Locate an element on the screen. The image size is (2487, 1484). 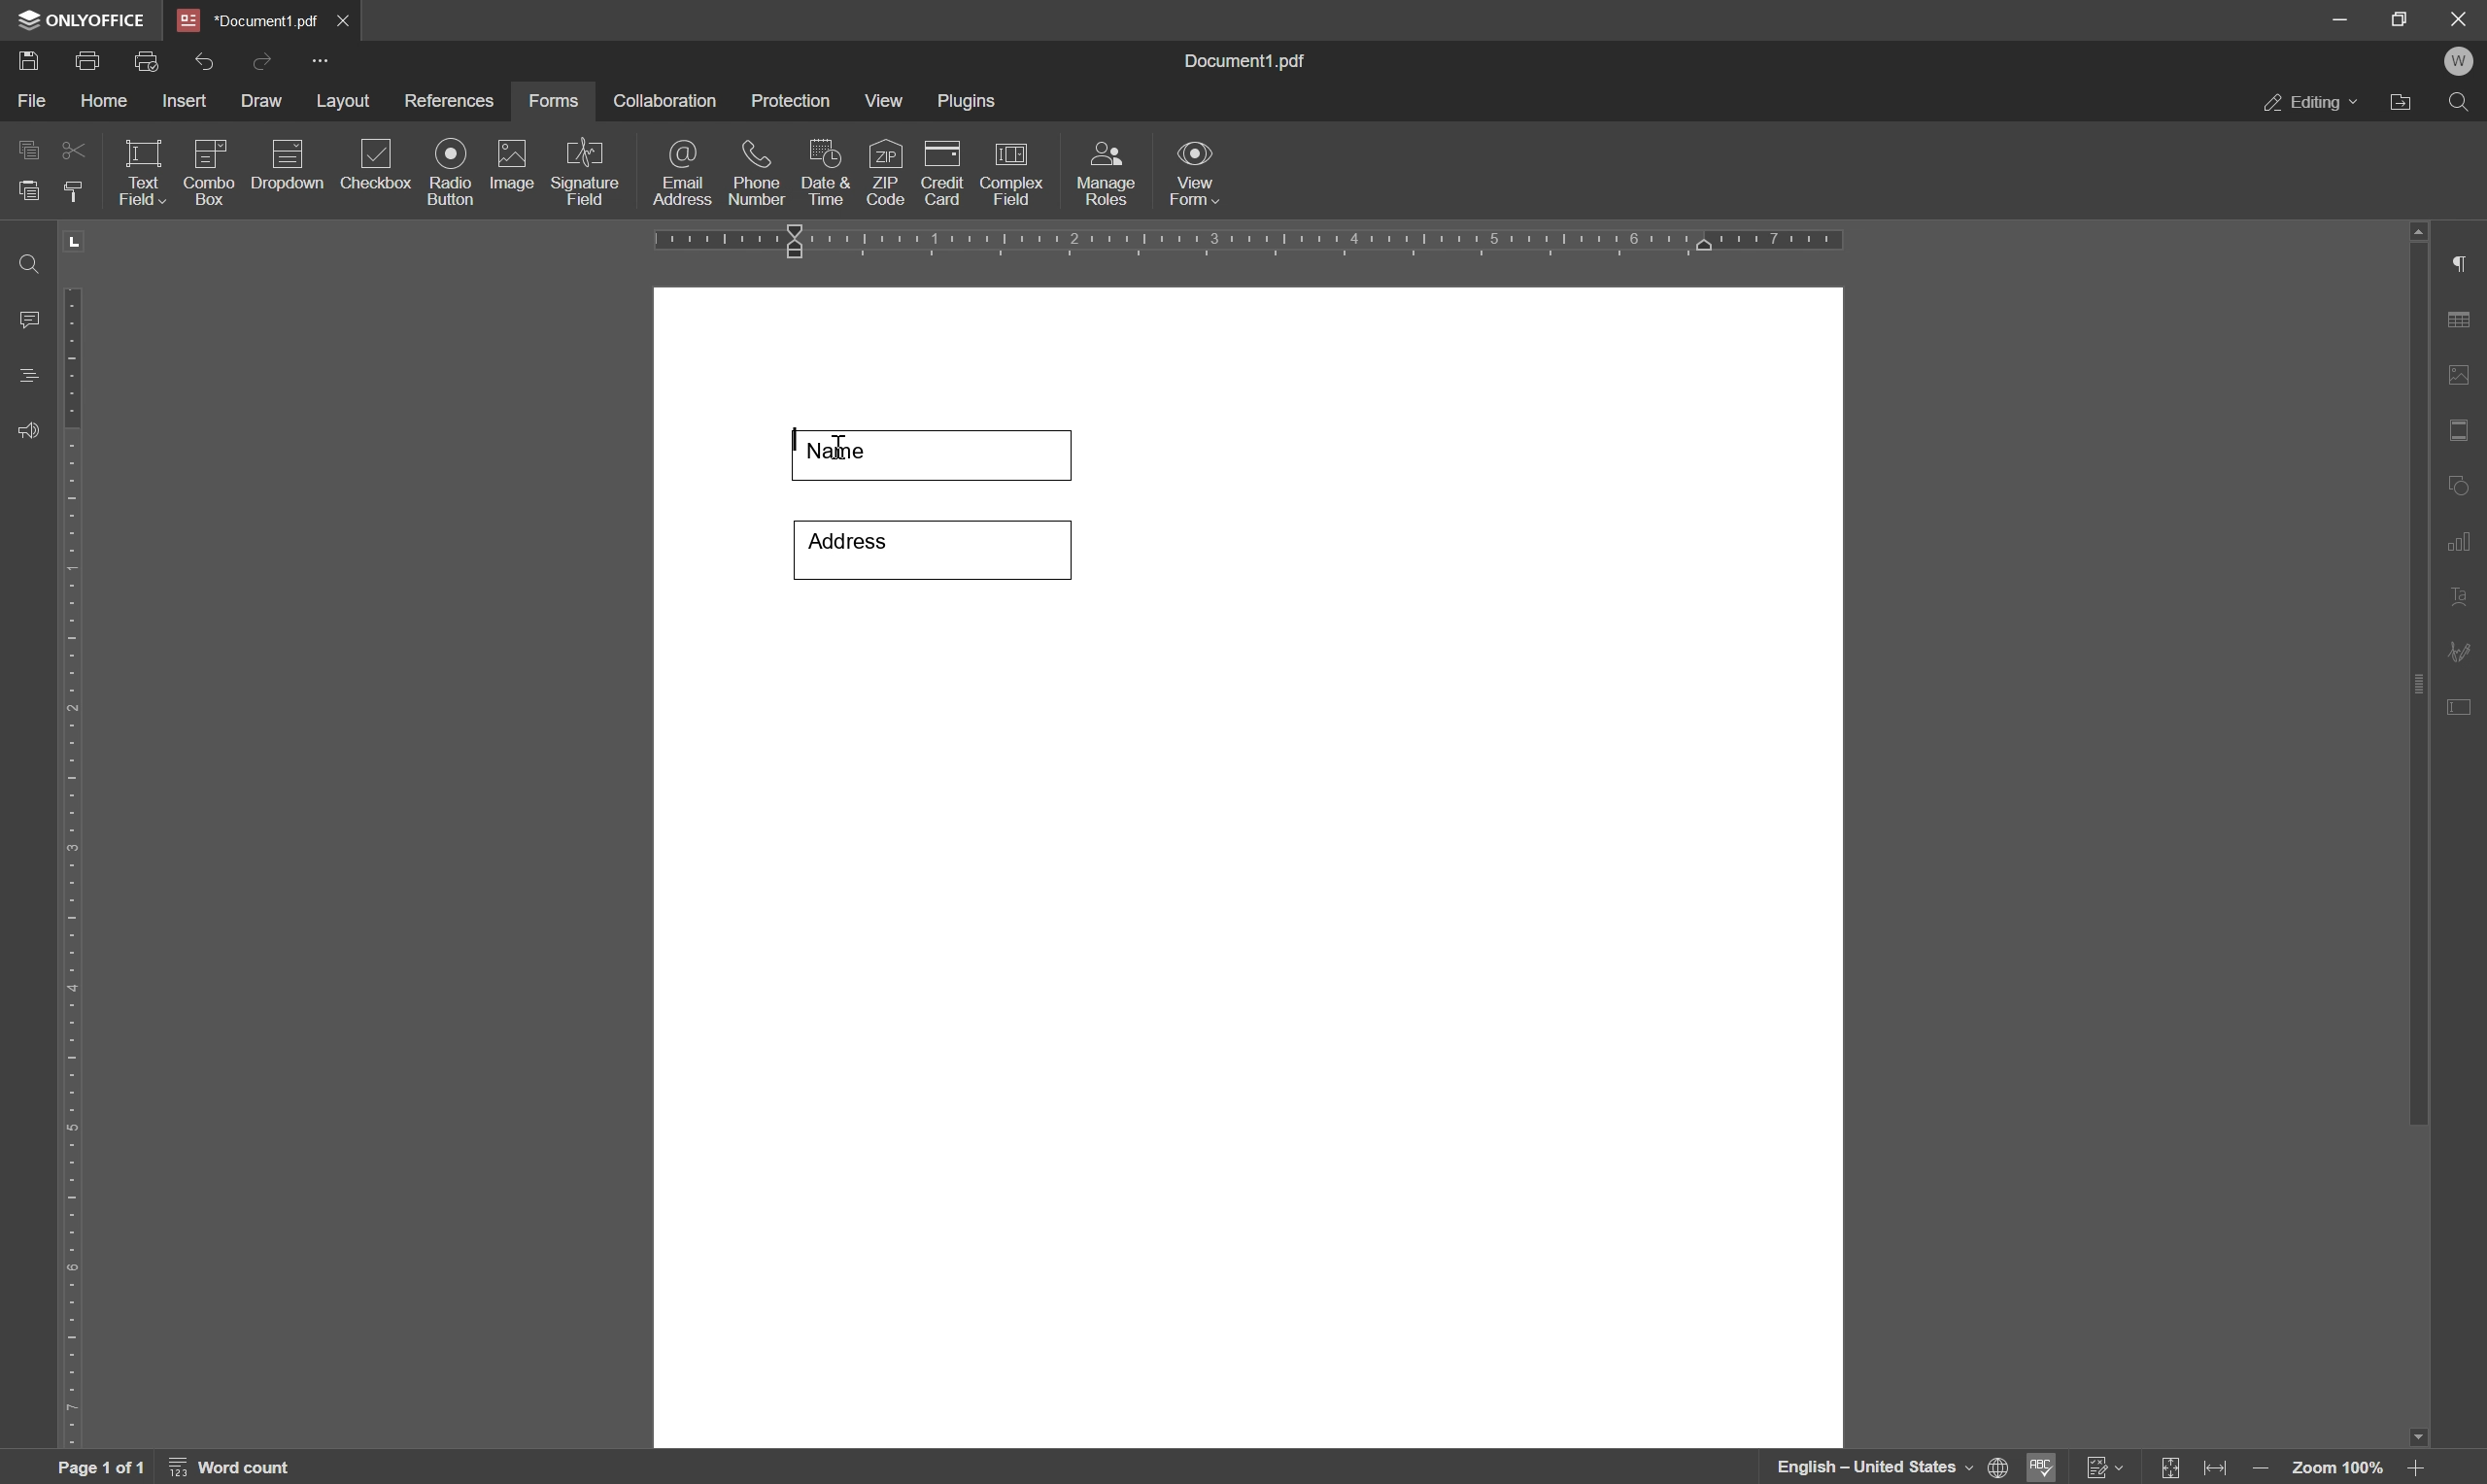
zoom in is located at coordinates (2413, 1468).